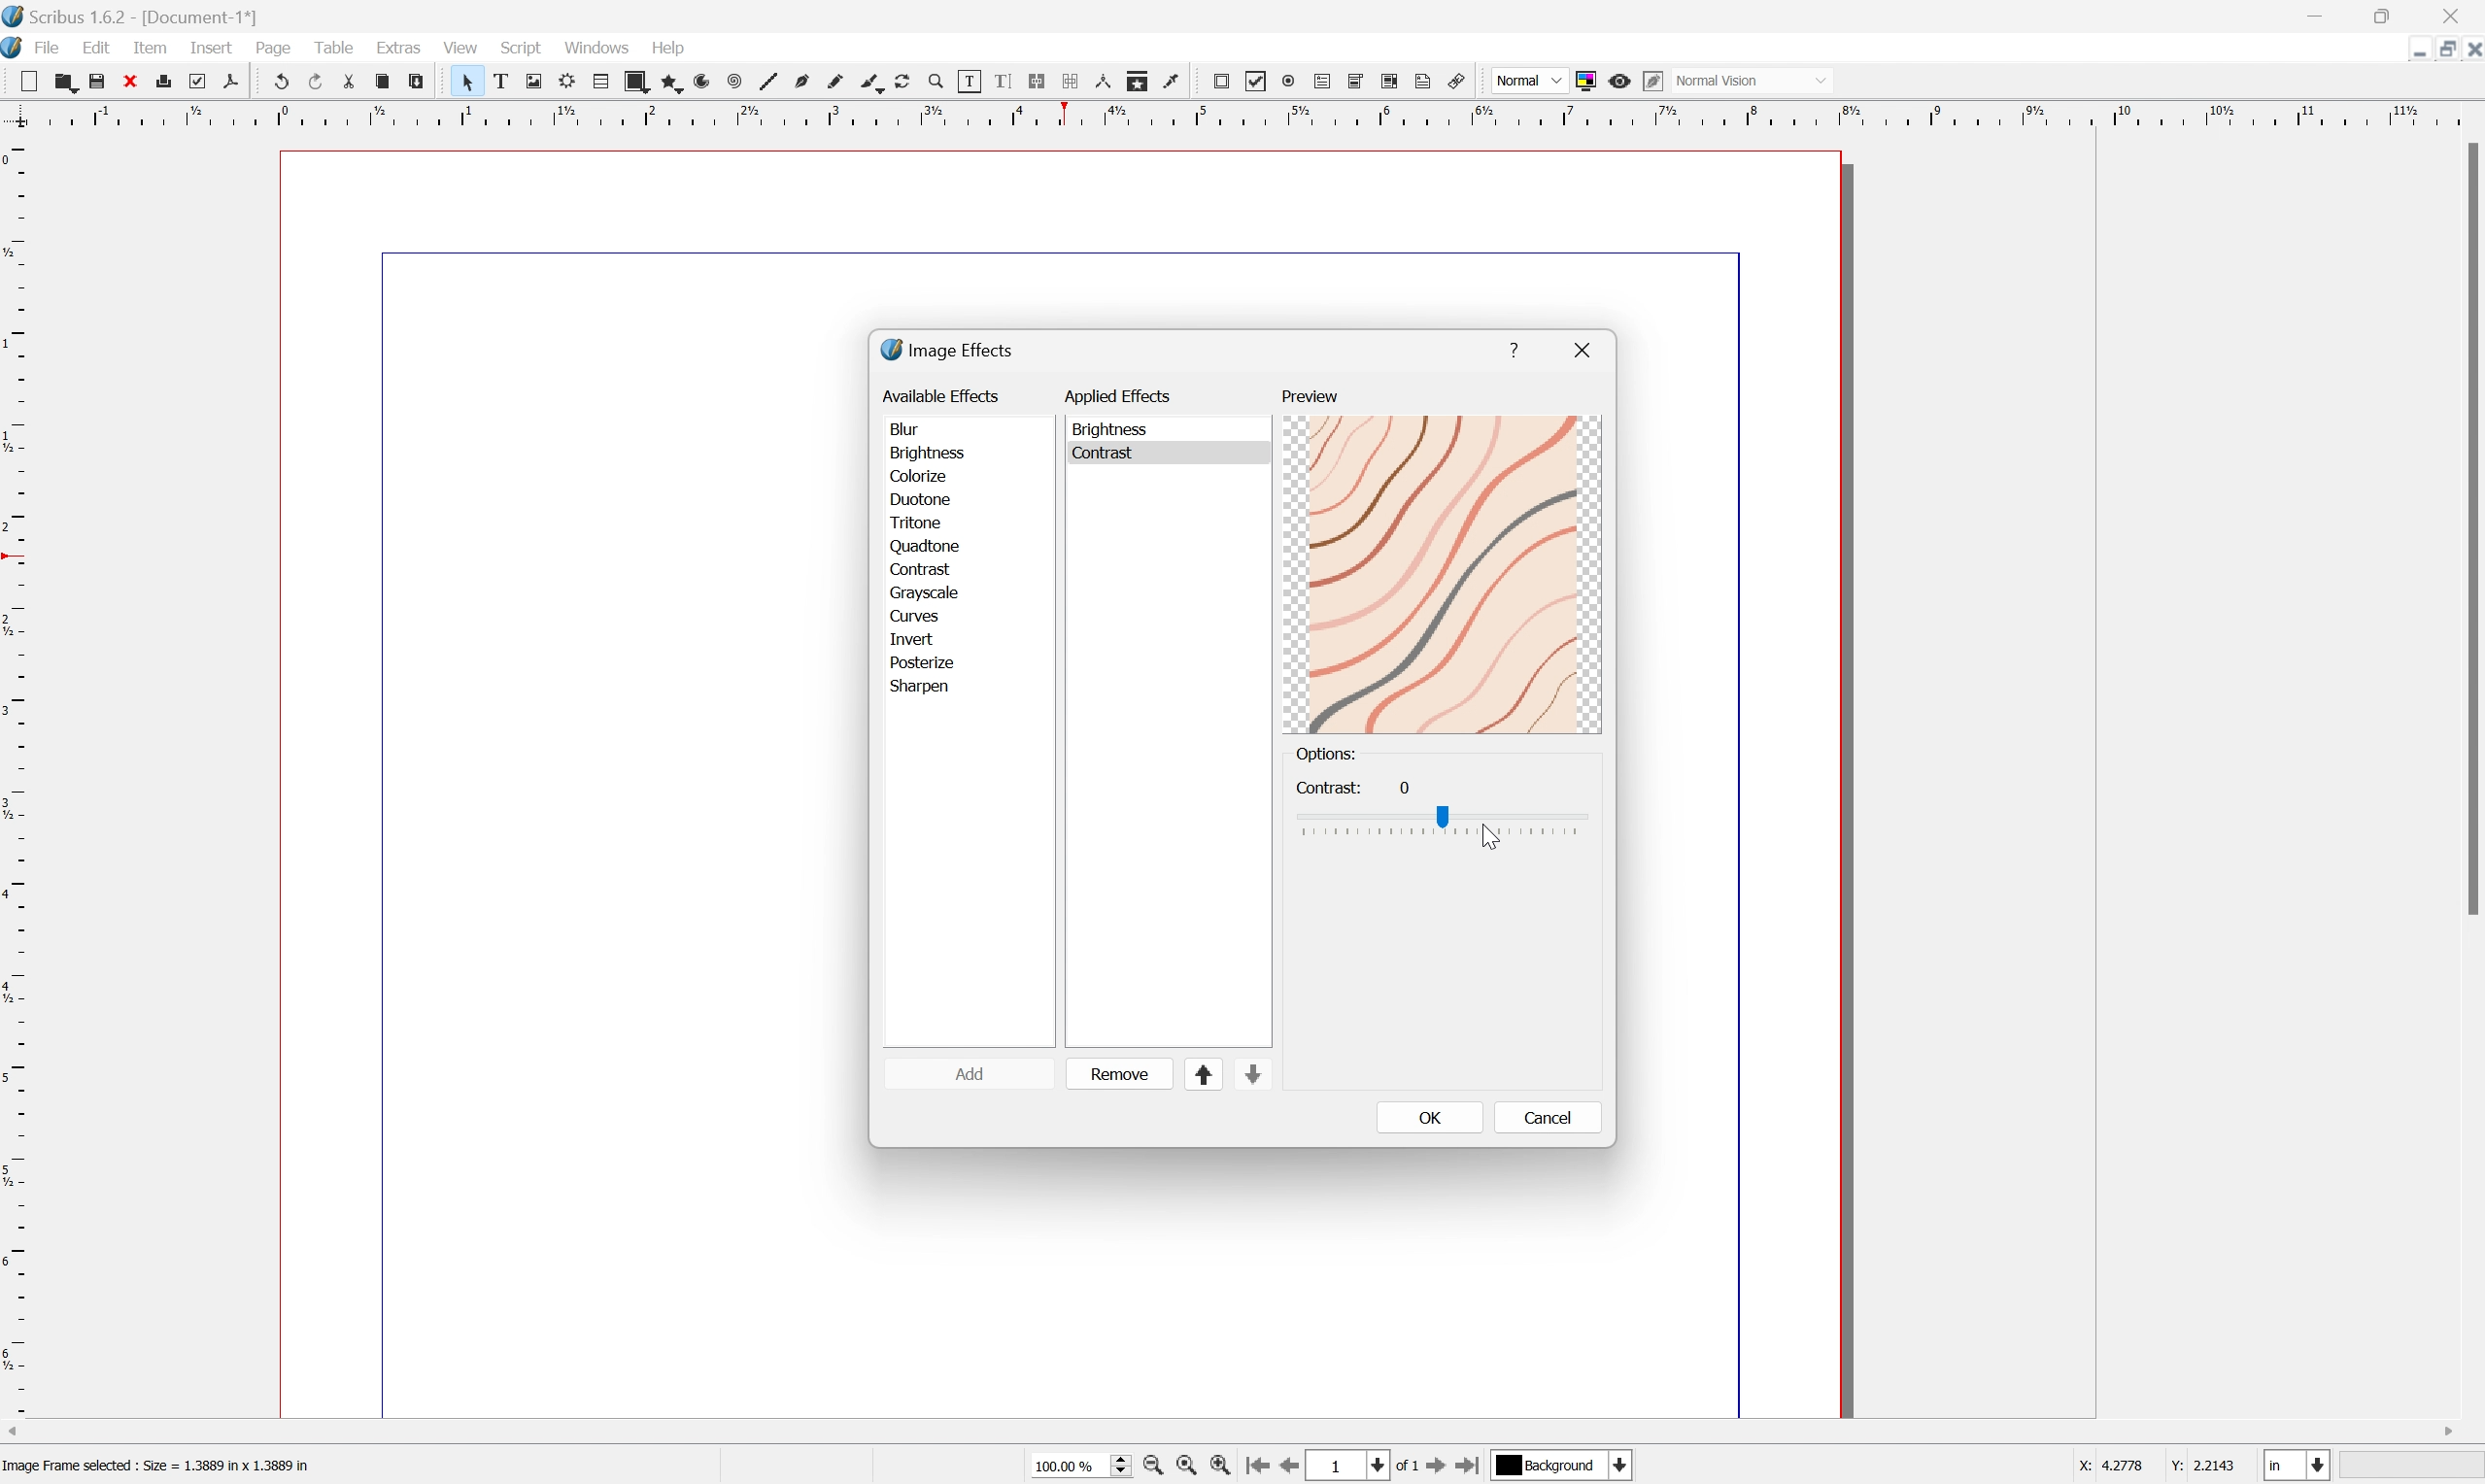 This screenshot has height=1484, width=2485. Describe the element at coordinates (497, 81) in the screenshot. I see `Text frame` at that location.